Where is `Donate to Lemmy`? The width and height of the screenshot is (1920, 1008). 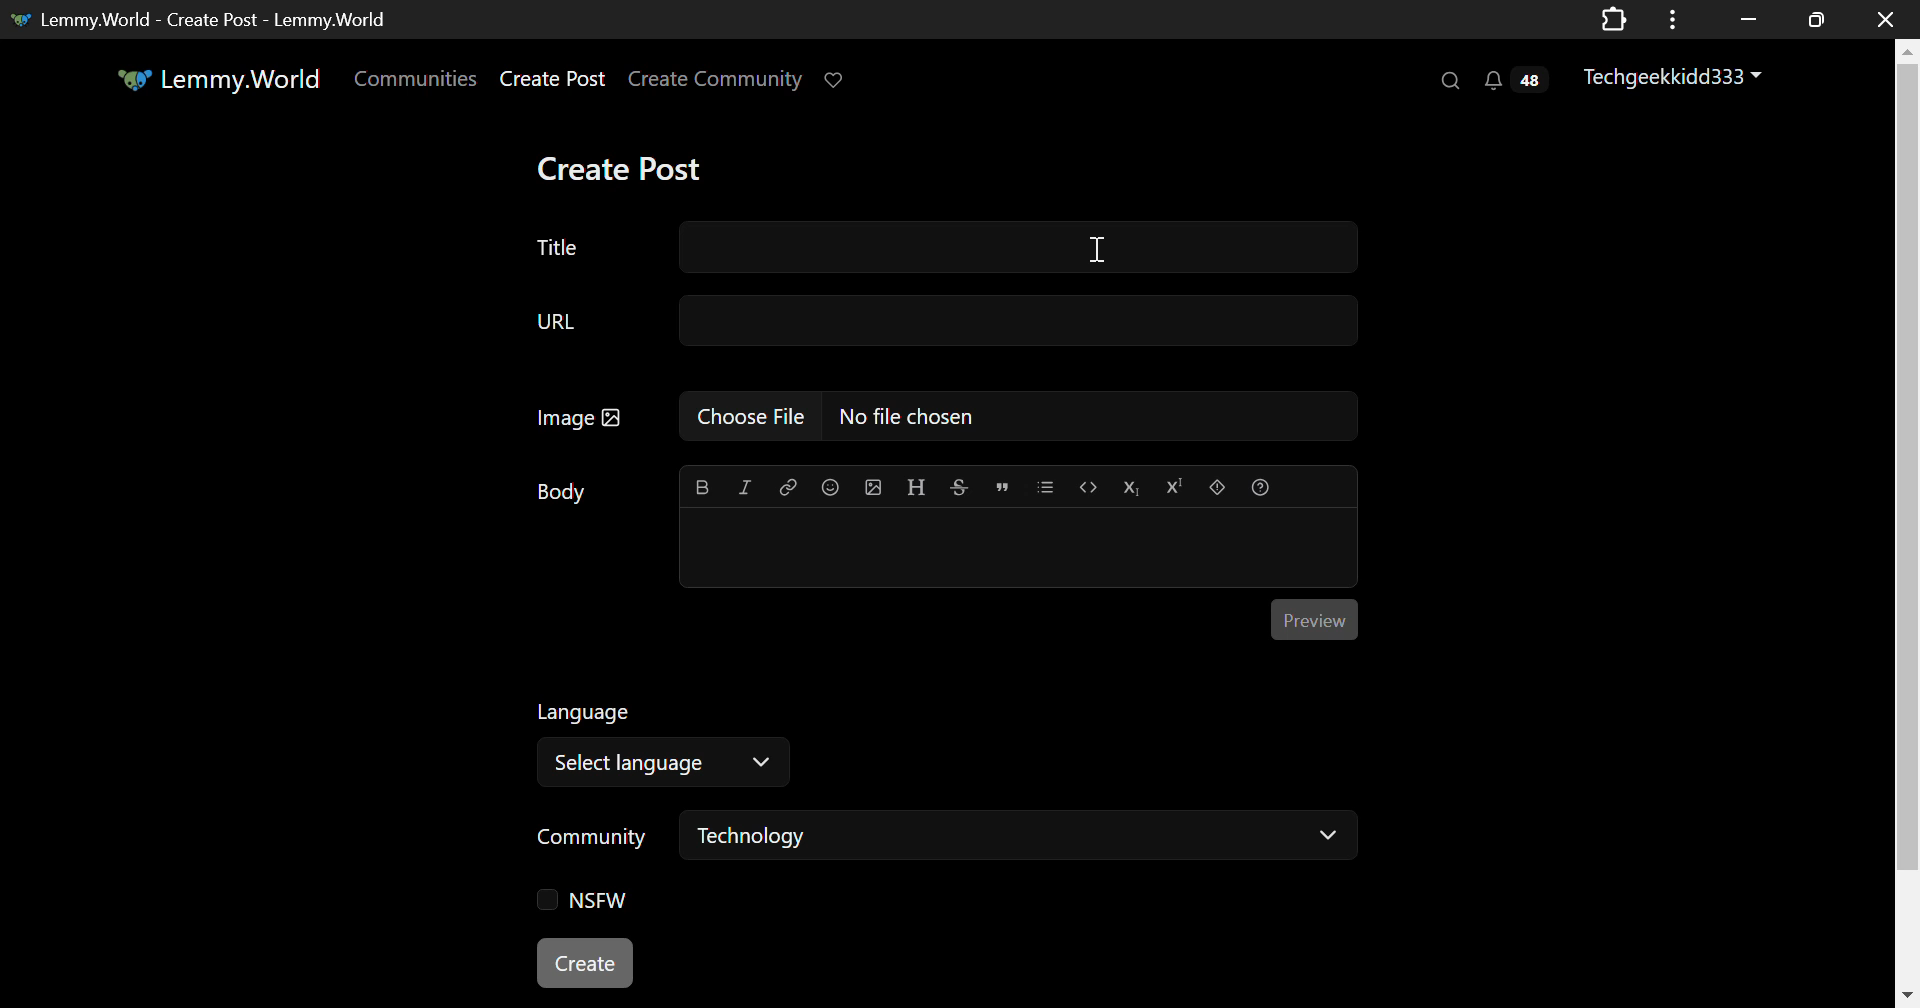 Donate to Lemmy is located at coordinates (836, 81).